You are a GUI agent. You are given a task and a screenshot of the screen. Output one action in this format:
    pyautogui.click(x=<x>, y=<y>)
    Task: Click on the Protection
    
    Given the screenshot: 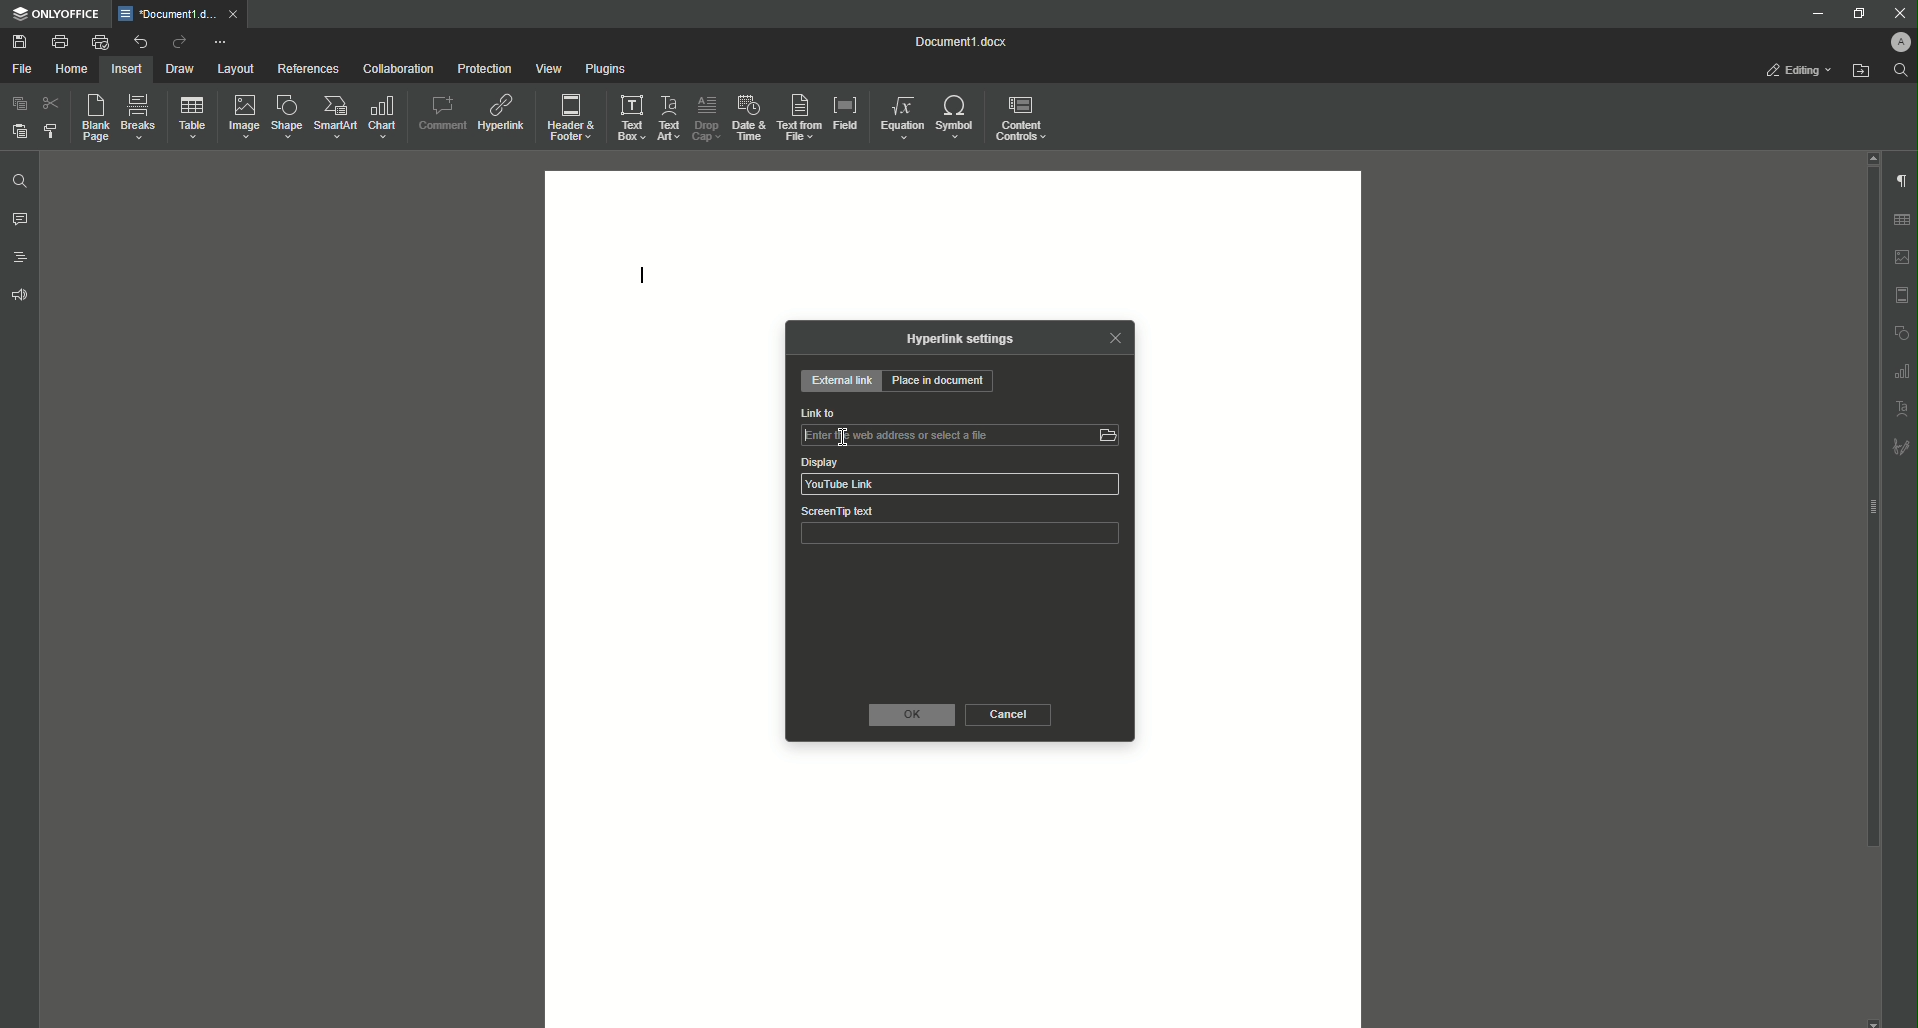 What is the action you would take?
    pyautogui.click(x=484, y=70)
    